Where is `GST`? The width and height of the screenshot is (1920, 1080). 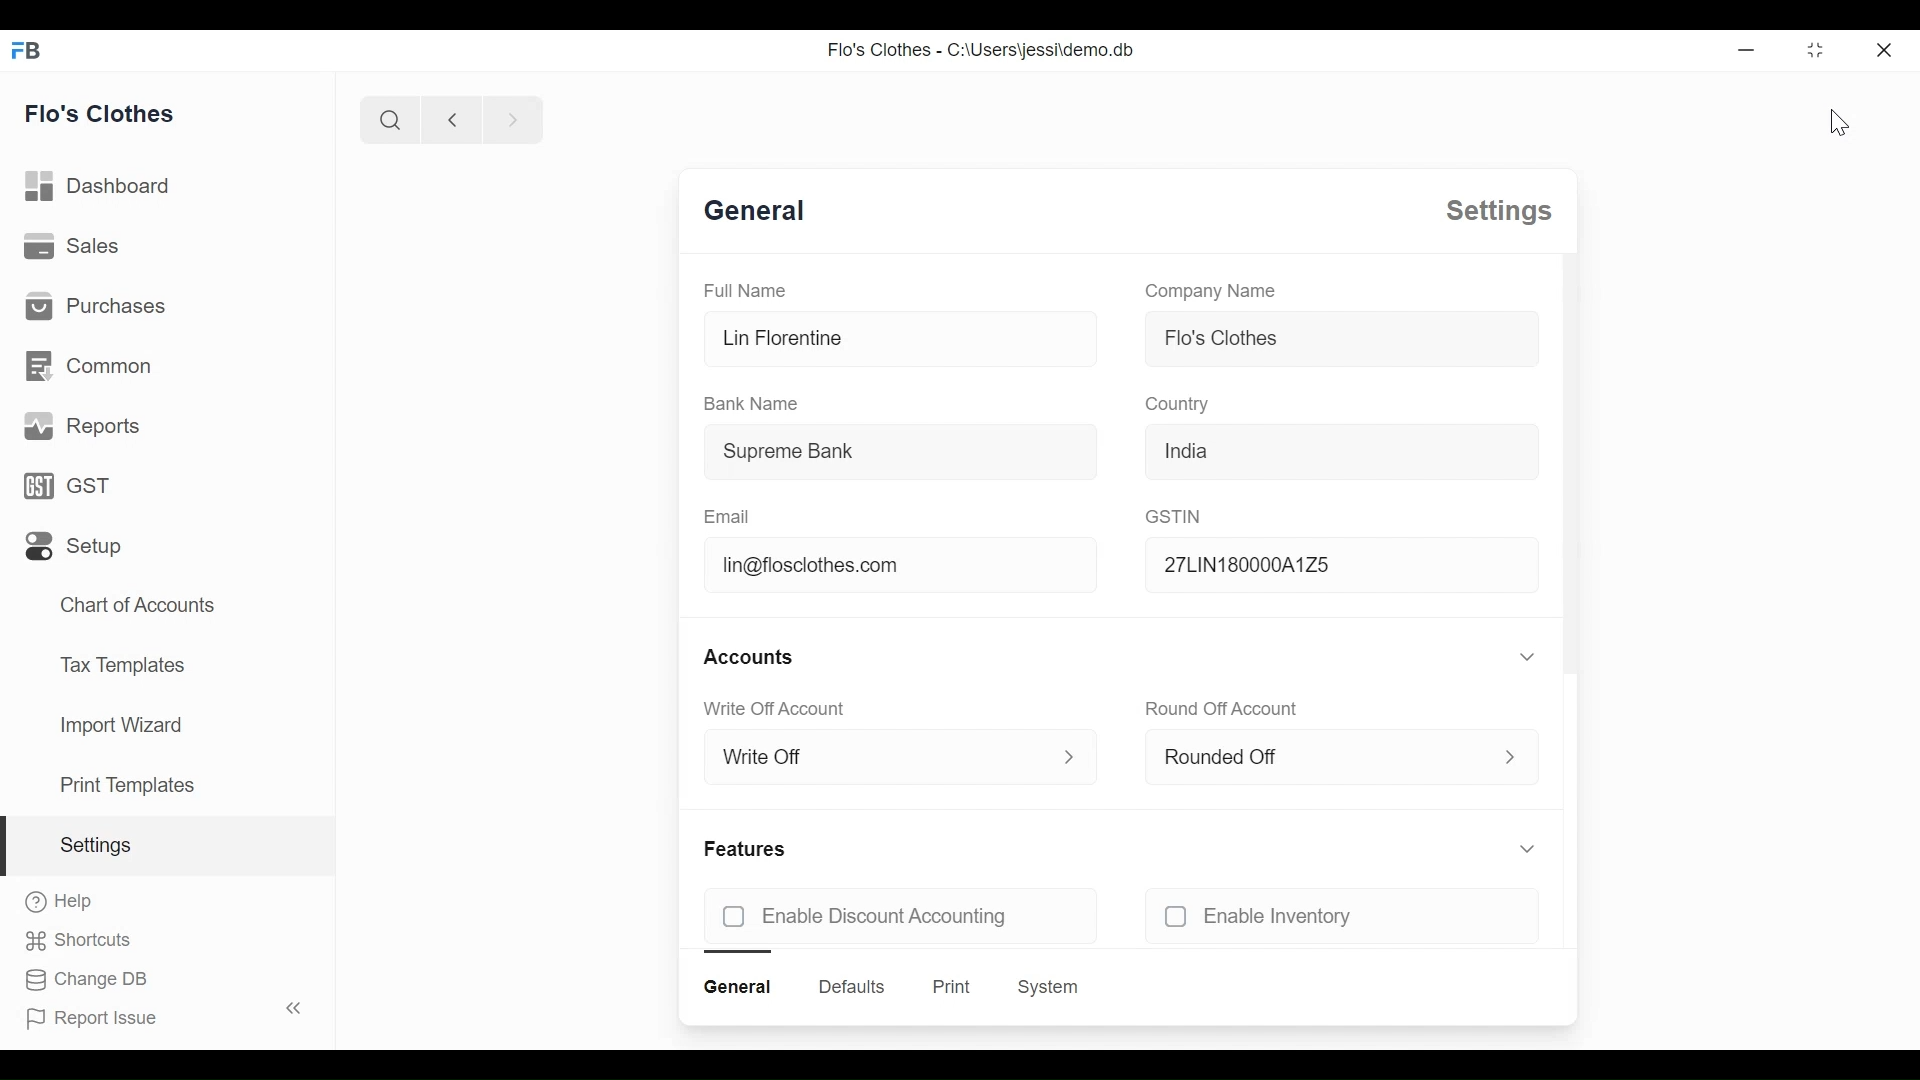 GST is located at coordinates (66, 485).